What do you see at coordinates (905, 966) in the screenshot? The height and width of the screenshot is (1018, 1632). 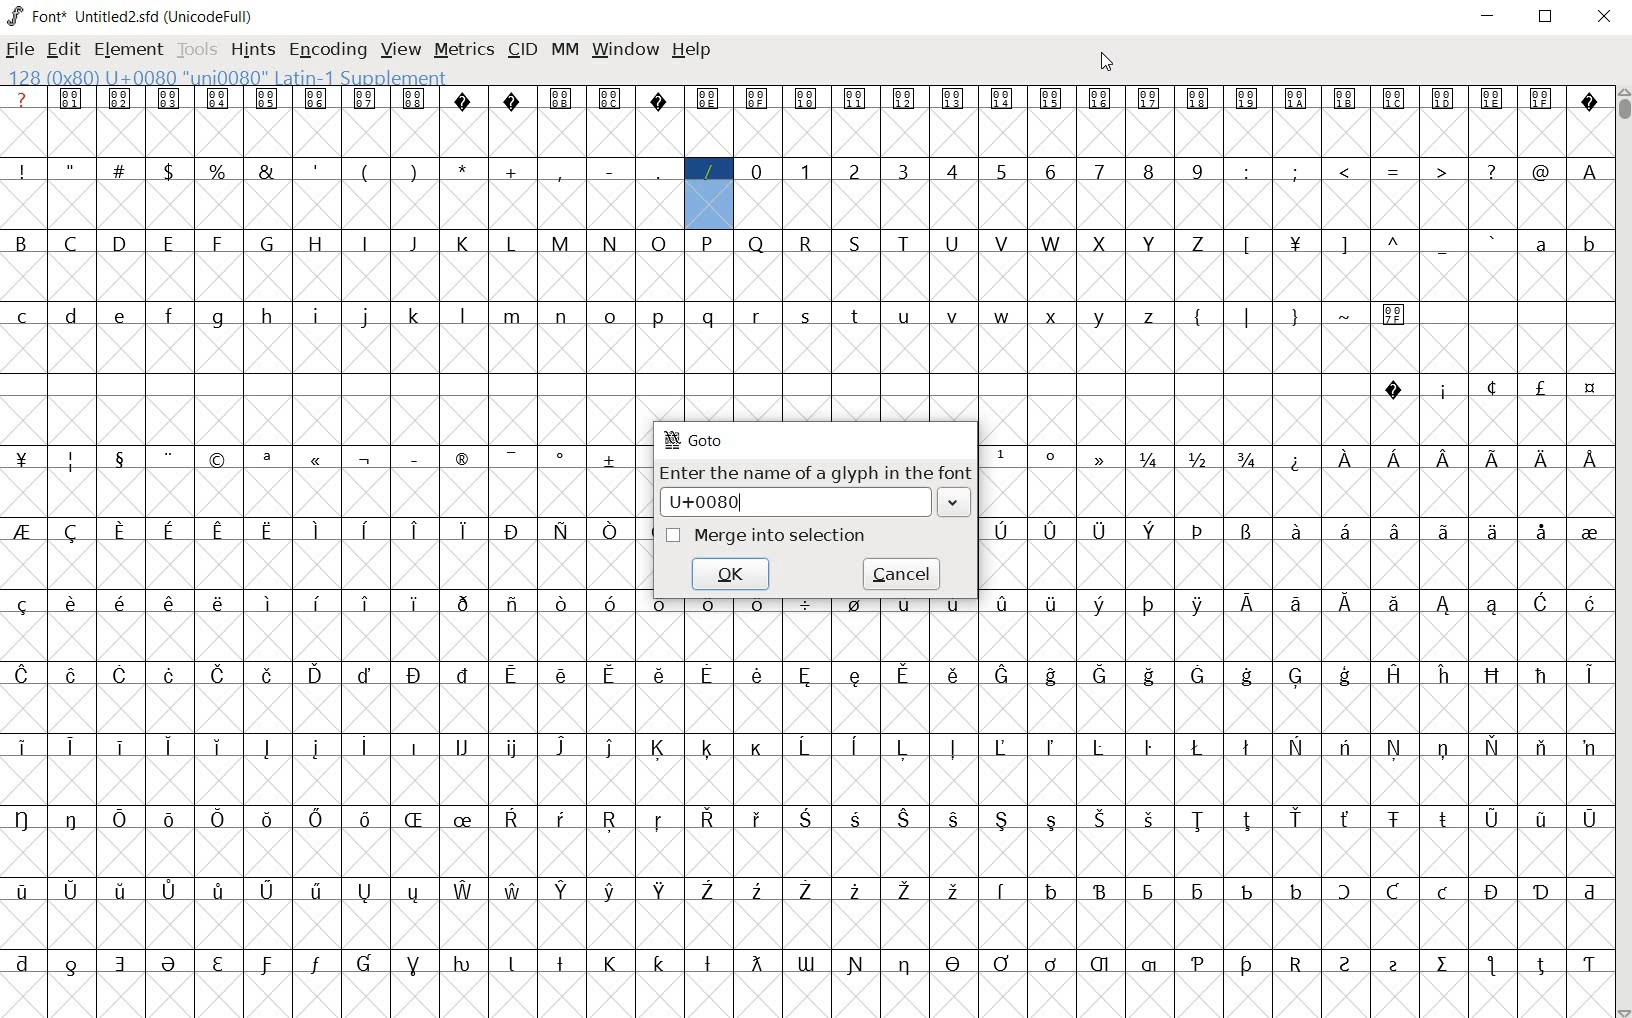 I see `glyph` at bounding box center [905, 966].